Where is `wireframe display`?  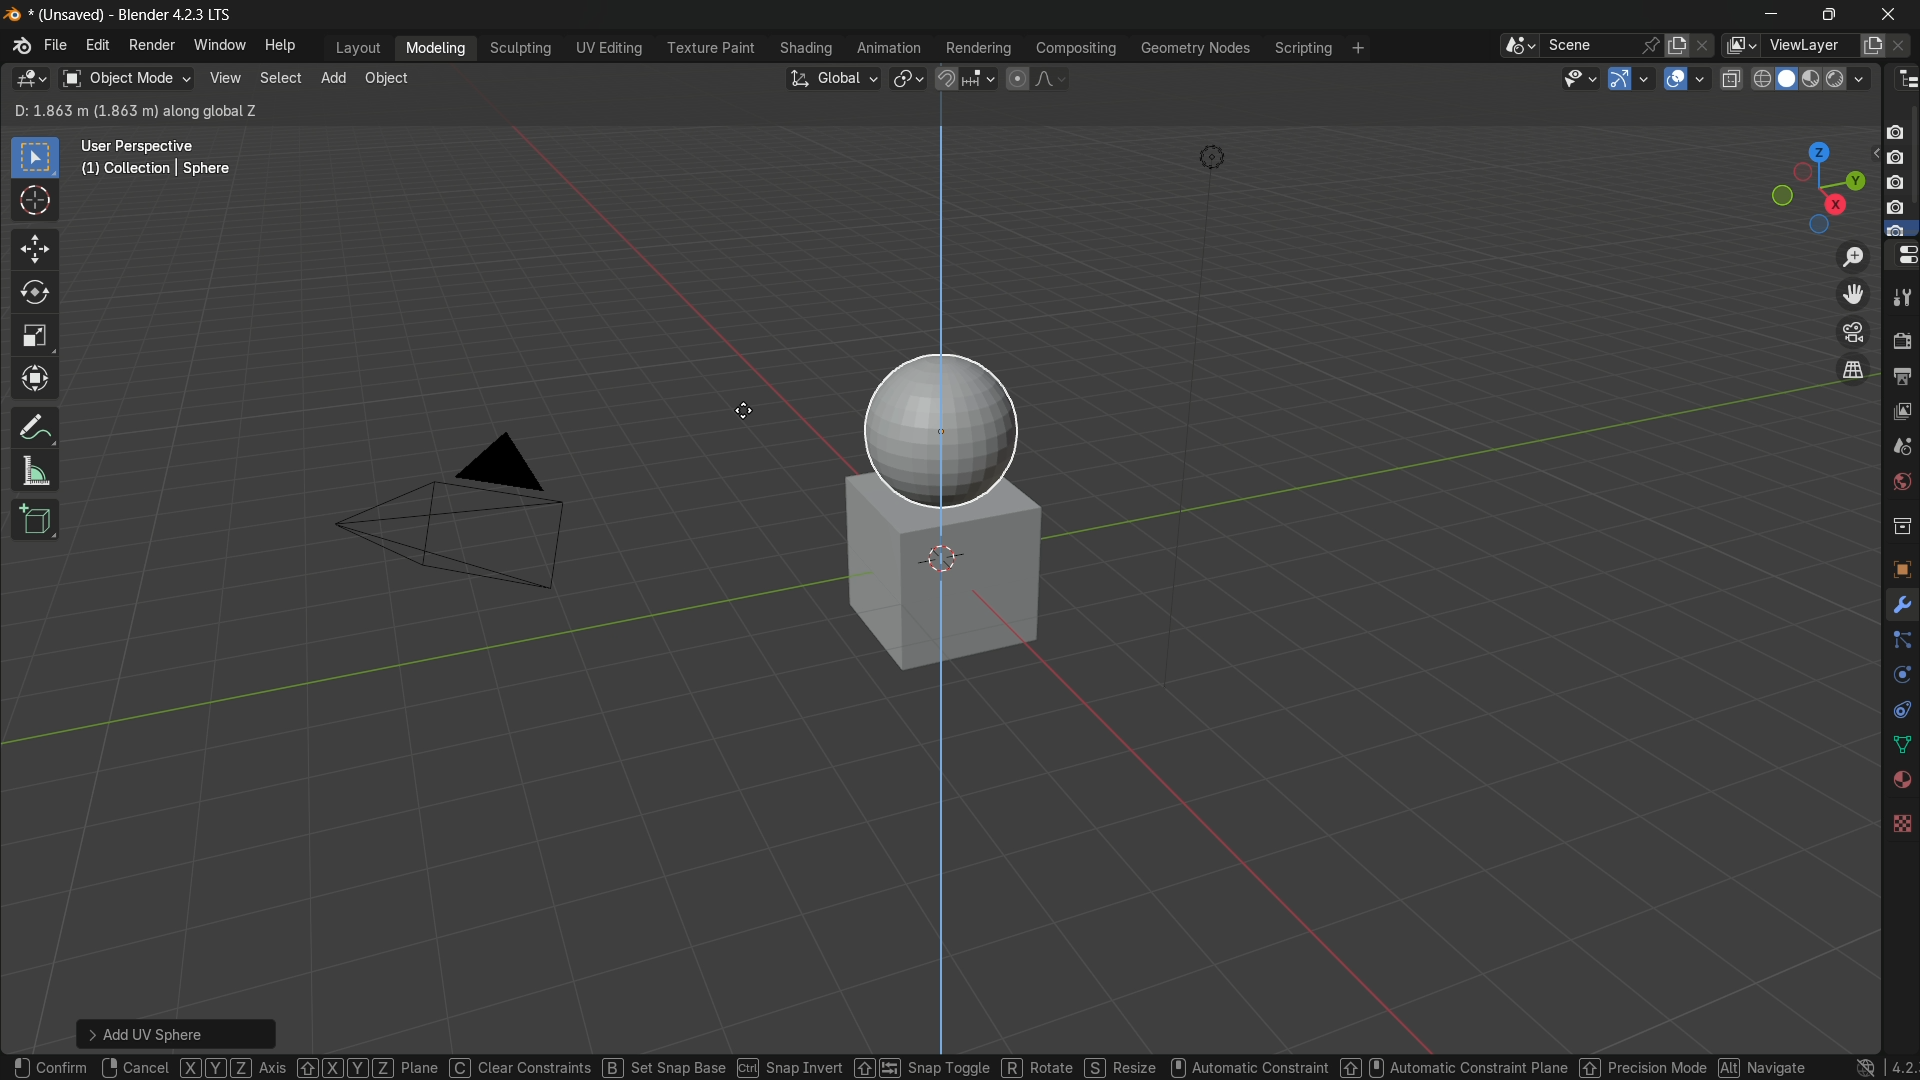 wireframe display is located at coordinates (1761, 79).